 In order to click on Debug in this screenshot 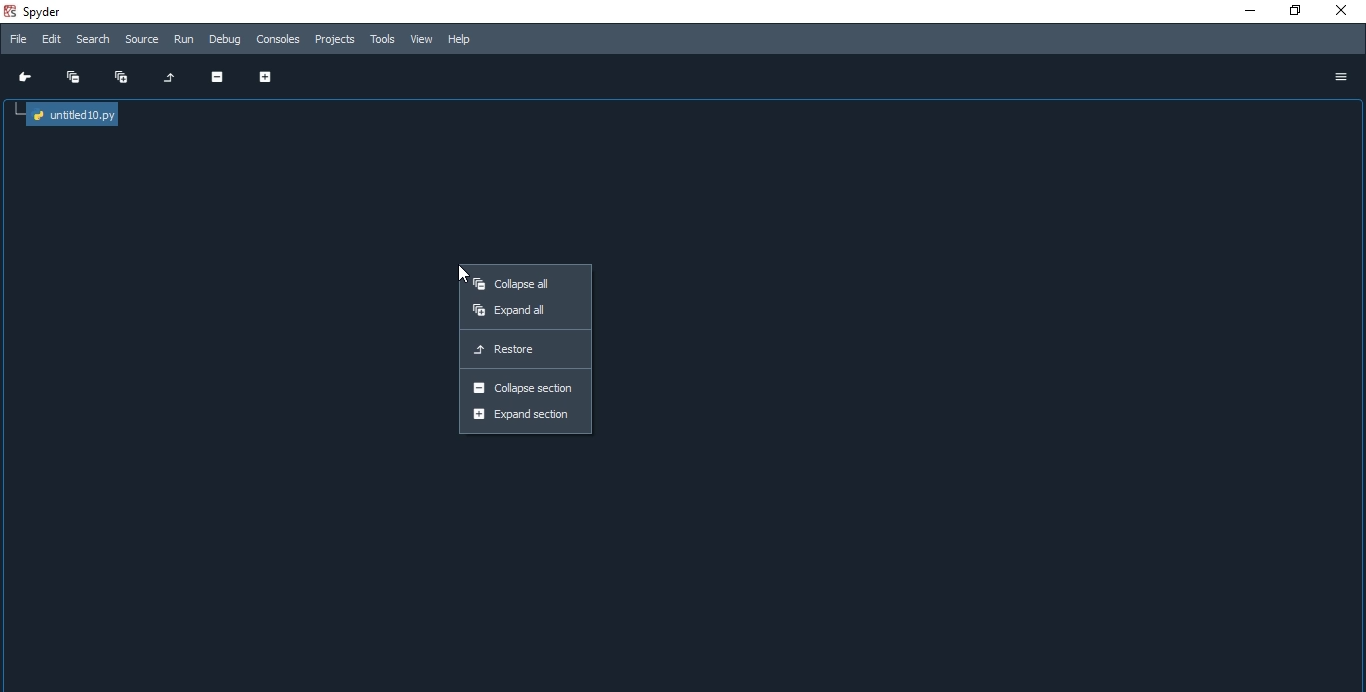, I will do `click(226, 40)`.